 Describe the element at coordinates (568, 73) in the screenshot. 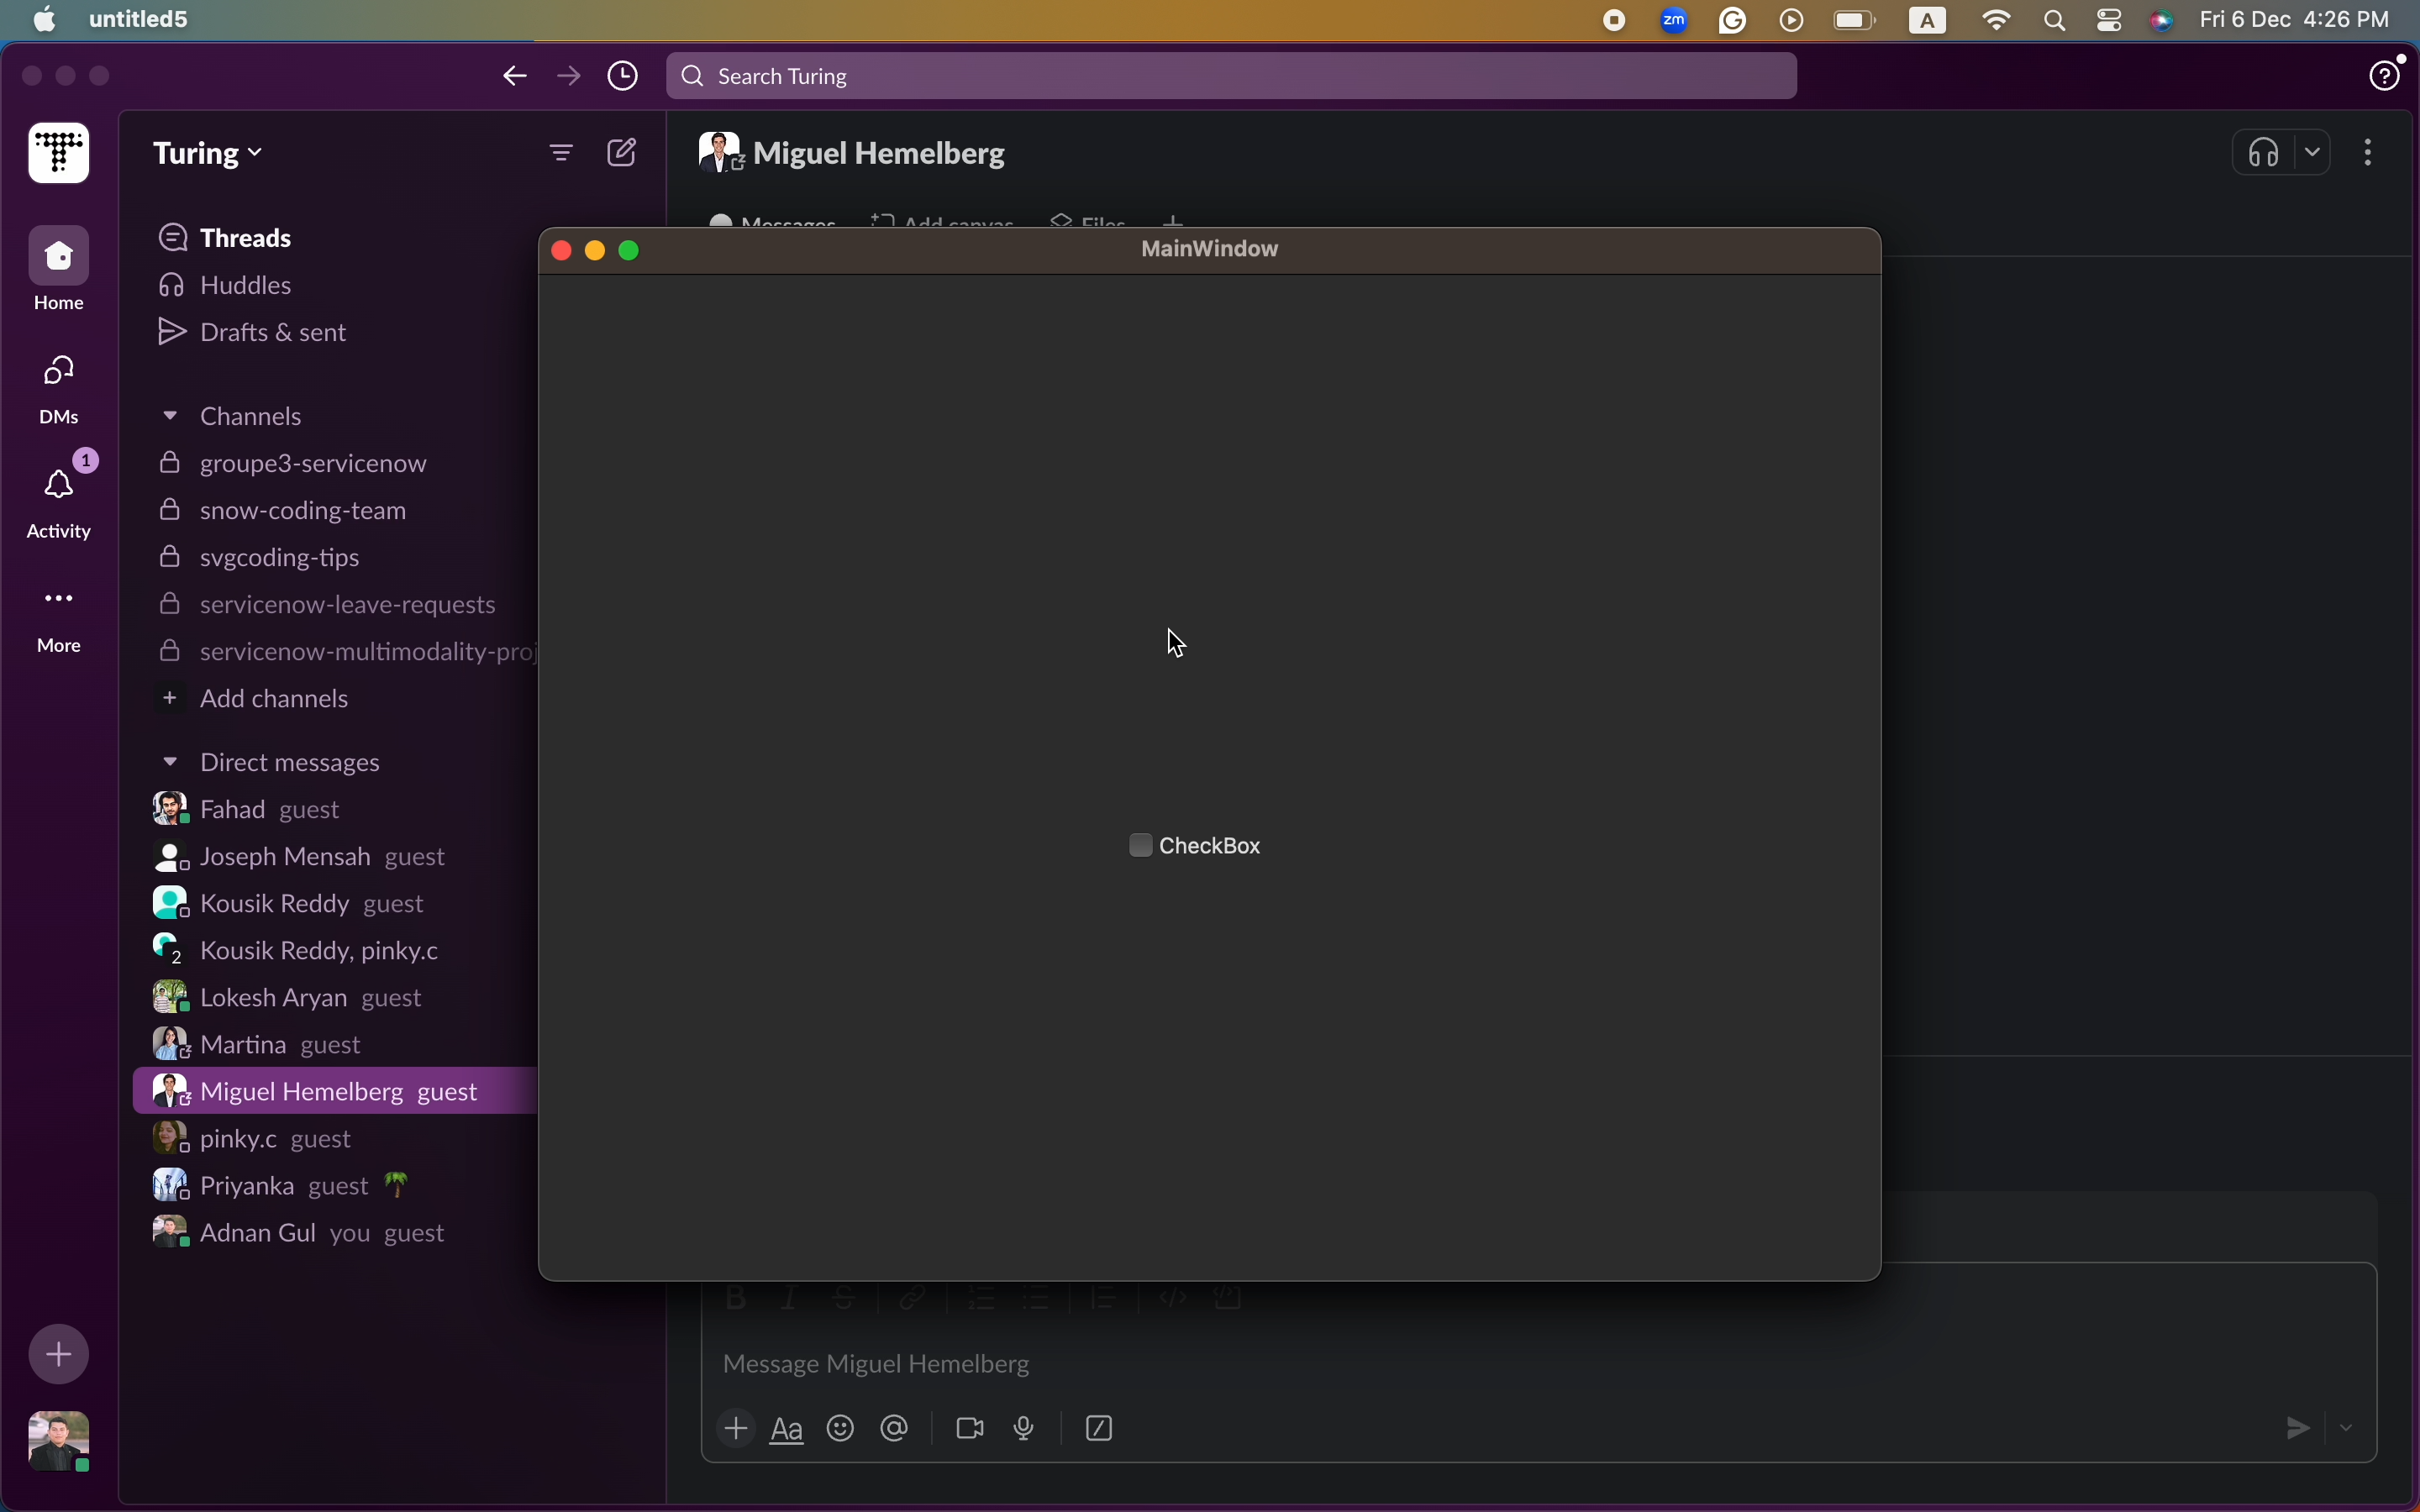

I see `forward` at that location.